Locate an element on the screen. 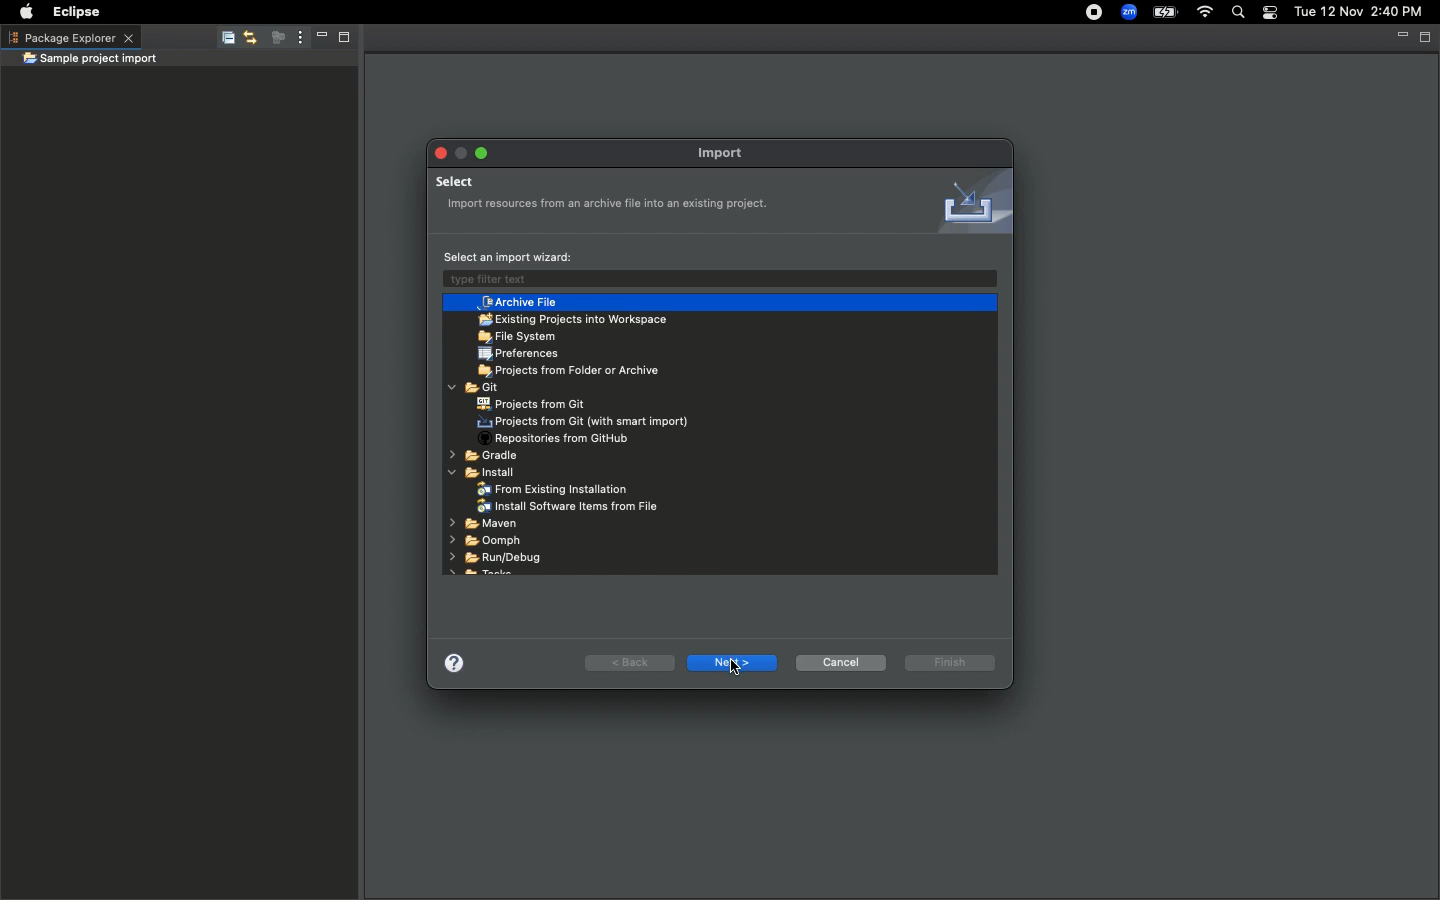 This screenshot has height=900, width=1440. Link with editor is located at coordinates (249, 39).